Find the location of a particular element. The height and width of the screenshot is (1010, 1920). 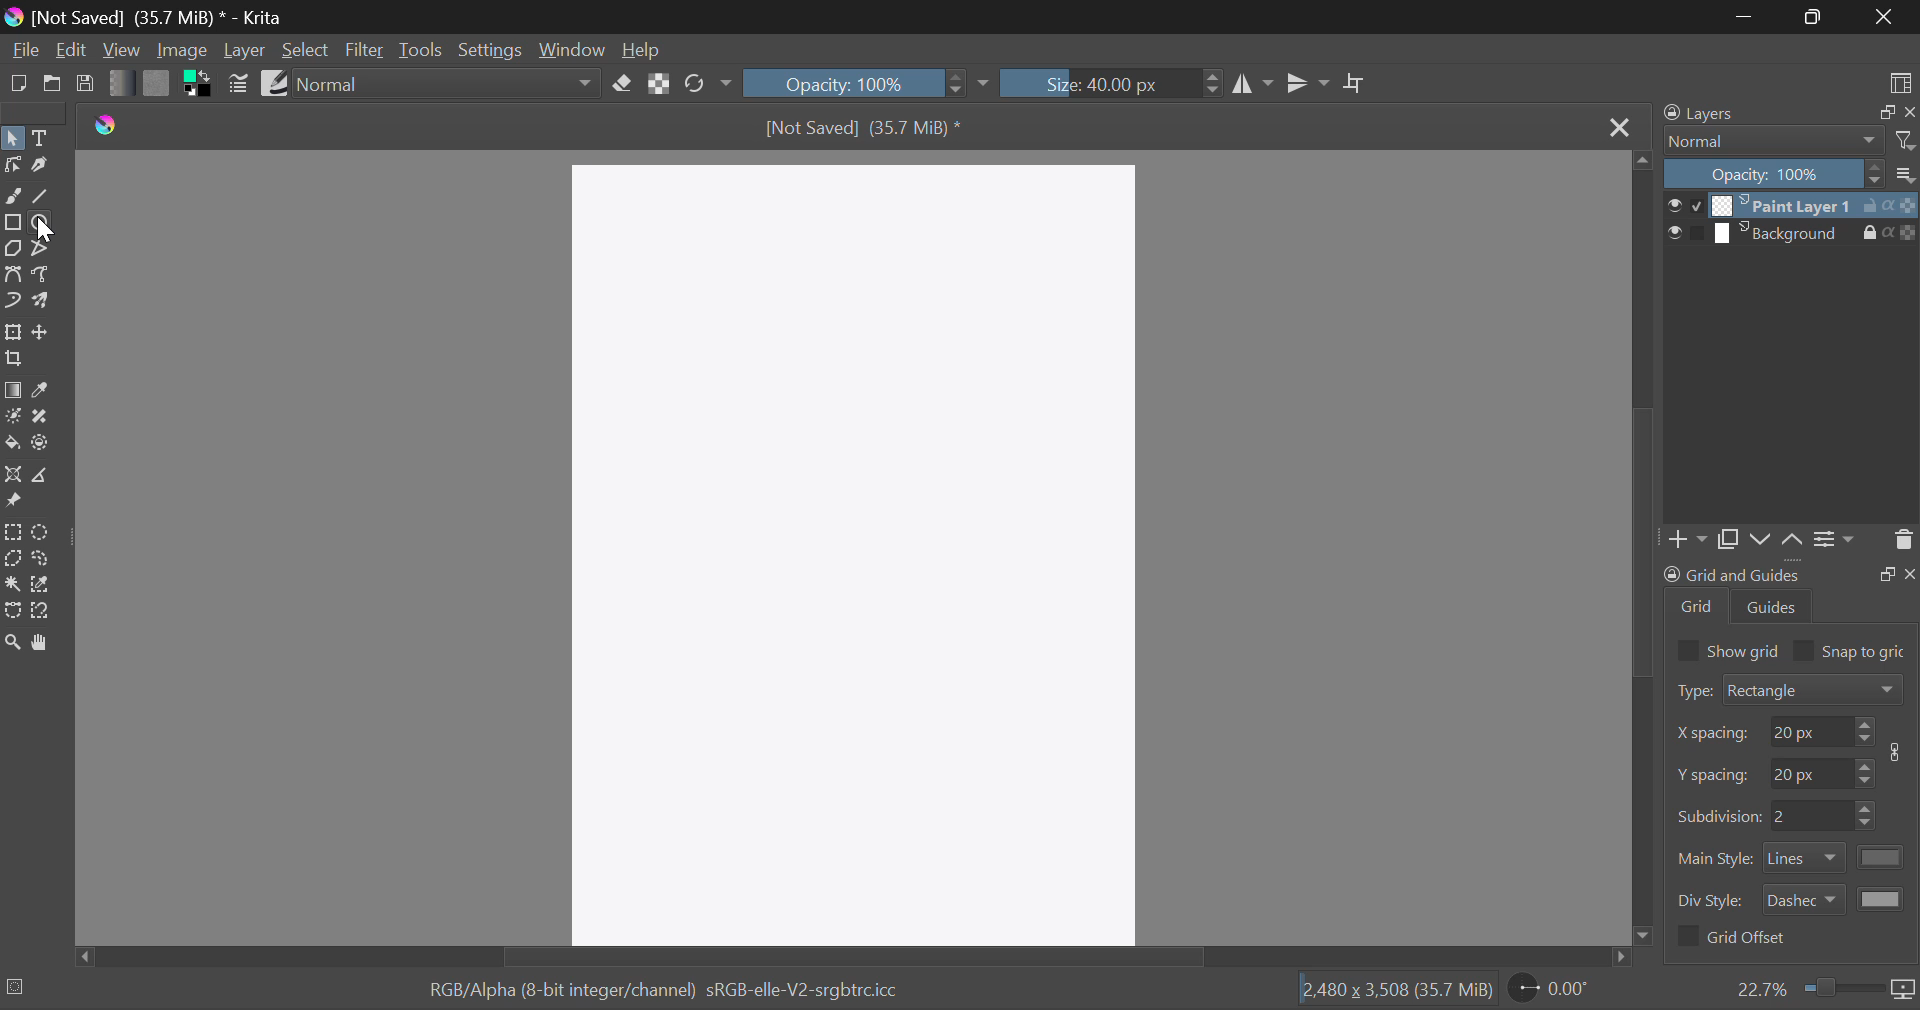

Close is located at coordinates (1885, 17).